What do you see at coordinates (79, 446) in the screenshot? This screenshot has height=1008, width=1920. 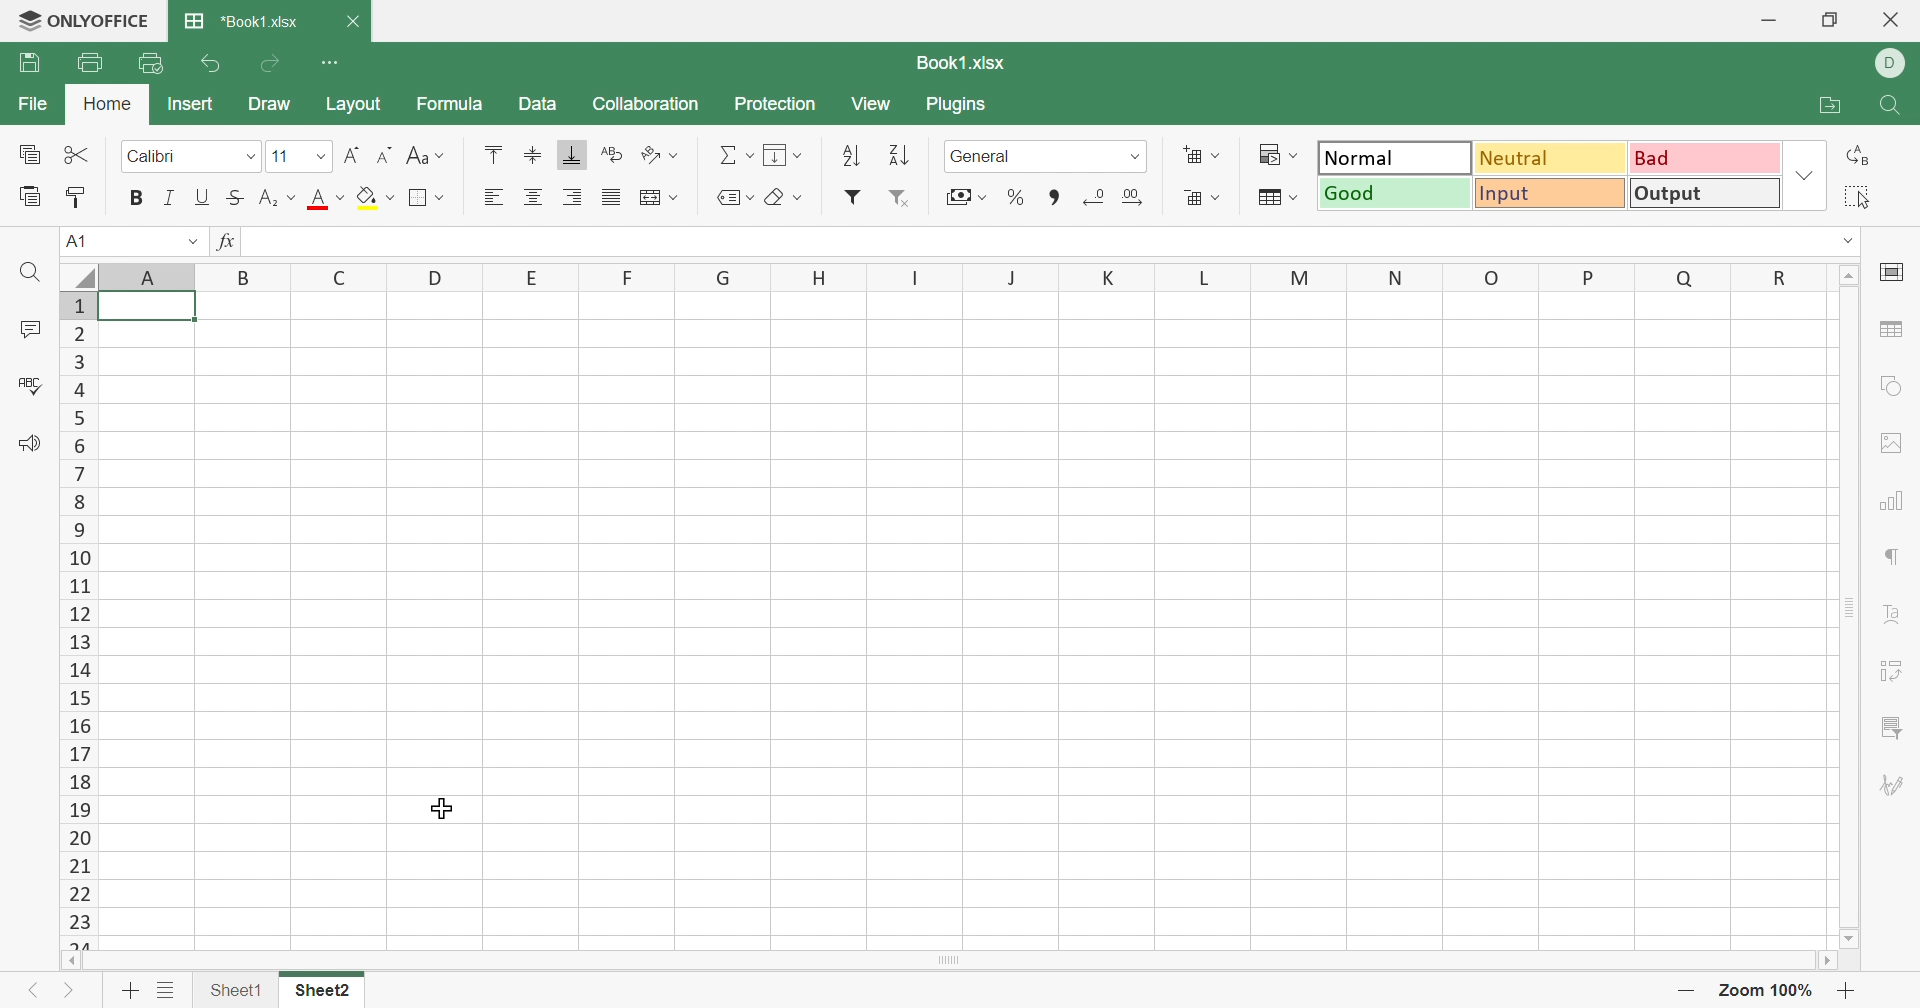 I see `6` at bounding box center [79, 446].